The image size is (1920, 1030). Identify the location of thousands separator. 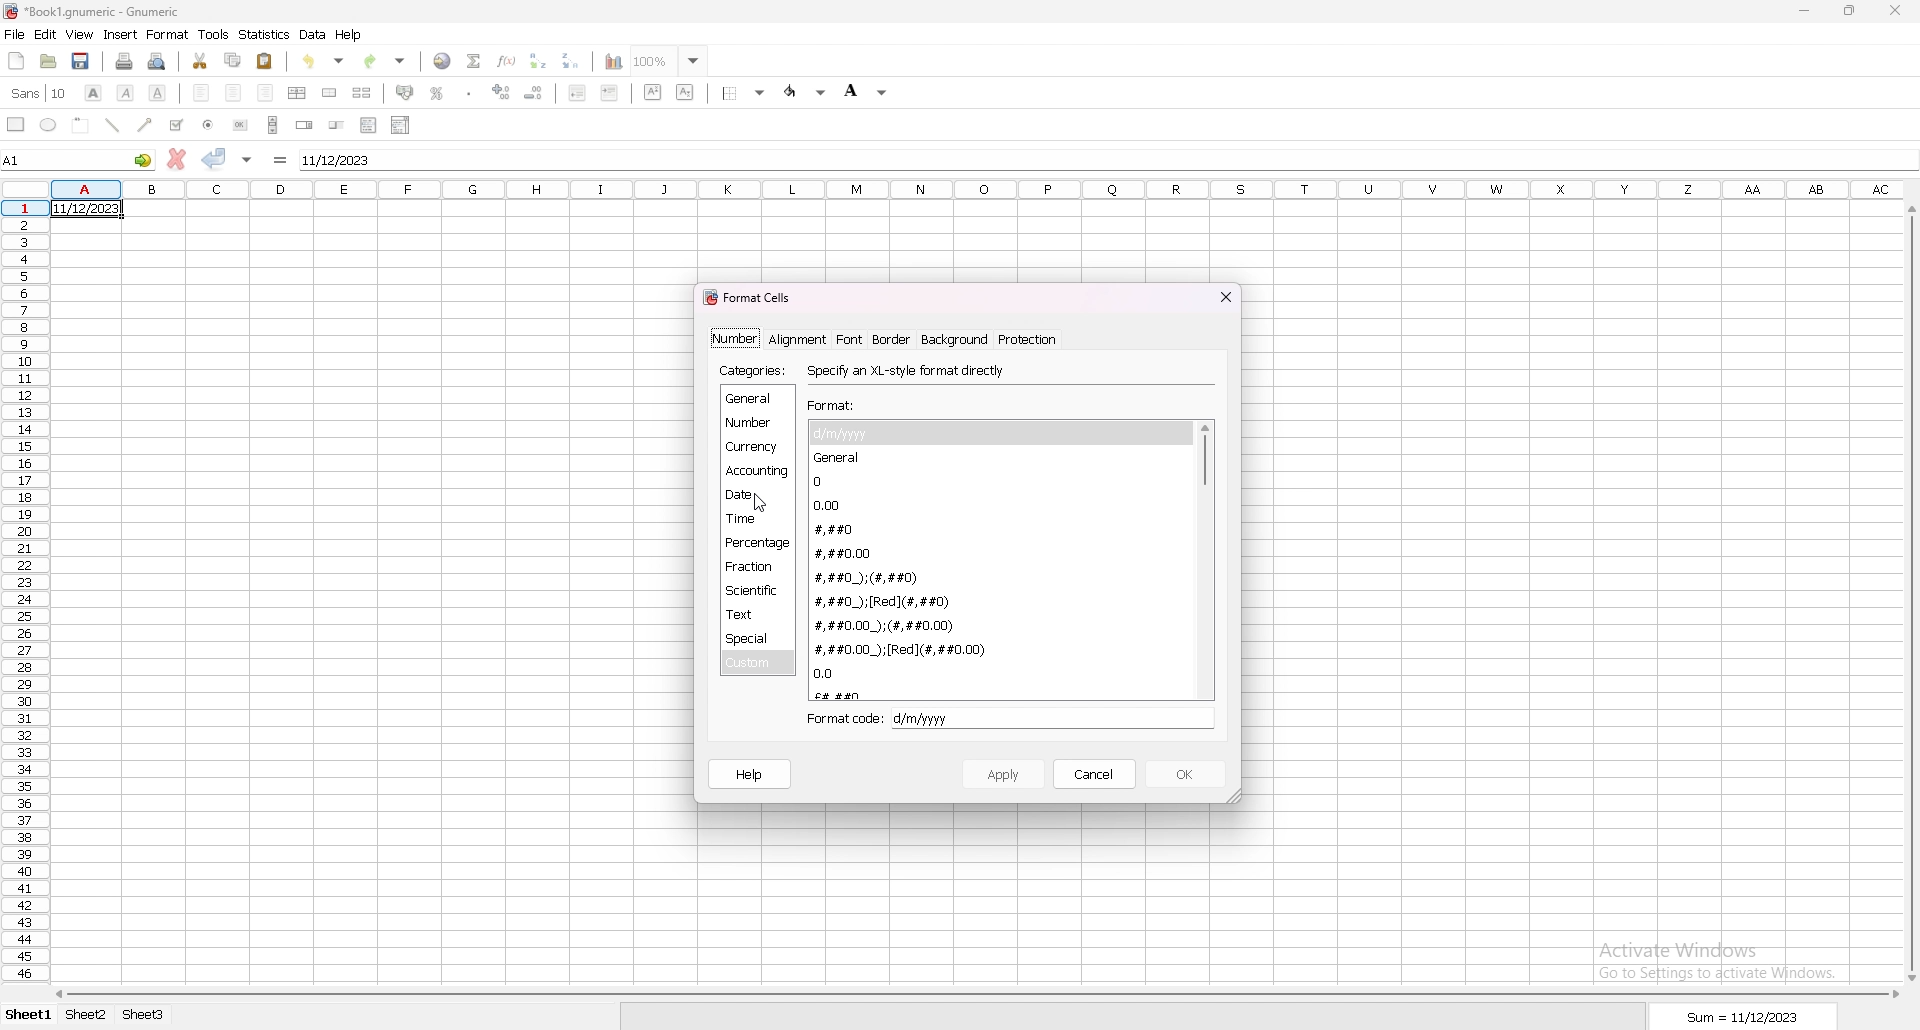
(470, 92).